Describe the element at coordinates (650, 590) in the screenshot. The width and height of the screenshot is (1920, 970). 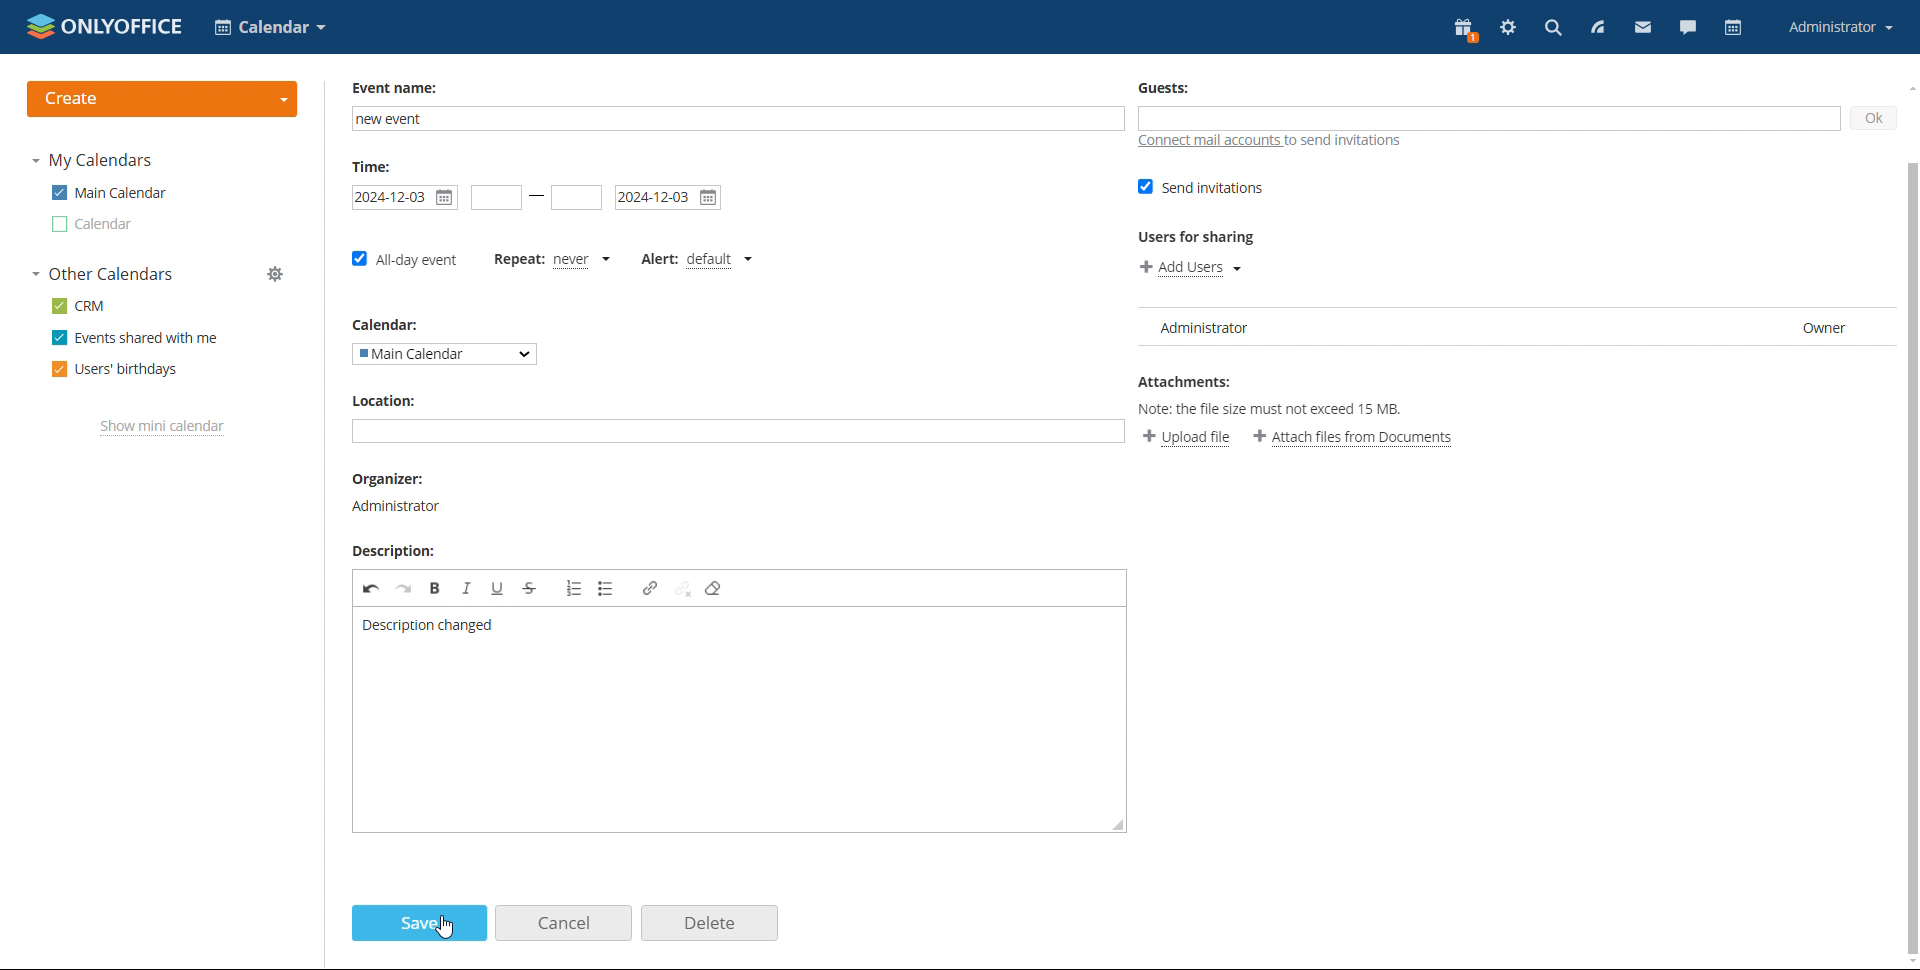
I see `link` at that location.